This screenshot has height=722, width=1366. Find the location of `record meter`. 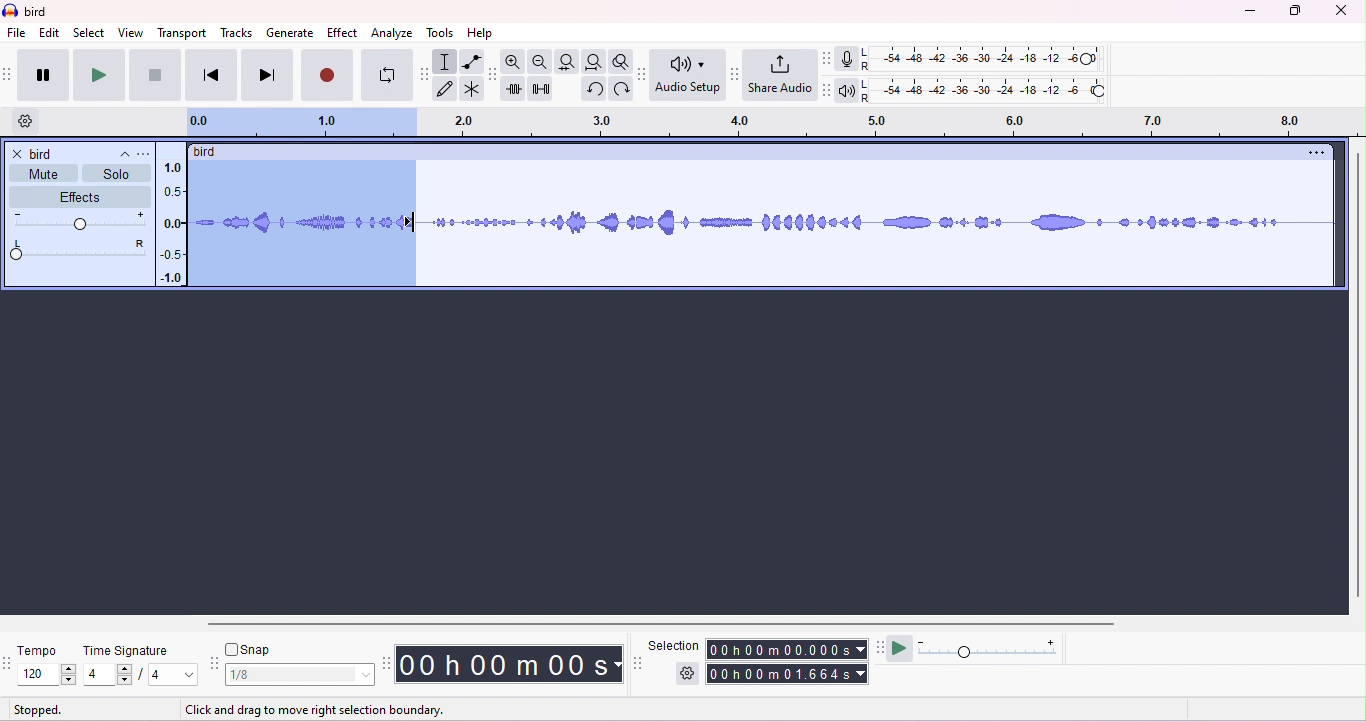

record meter is located at coordinates (855, 59).